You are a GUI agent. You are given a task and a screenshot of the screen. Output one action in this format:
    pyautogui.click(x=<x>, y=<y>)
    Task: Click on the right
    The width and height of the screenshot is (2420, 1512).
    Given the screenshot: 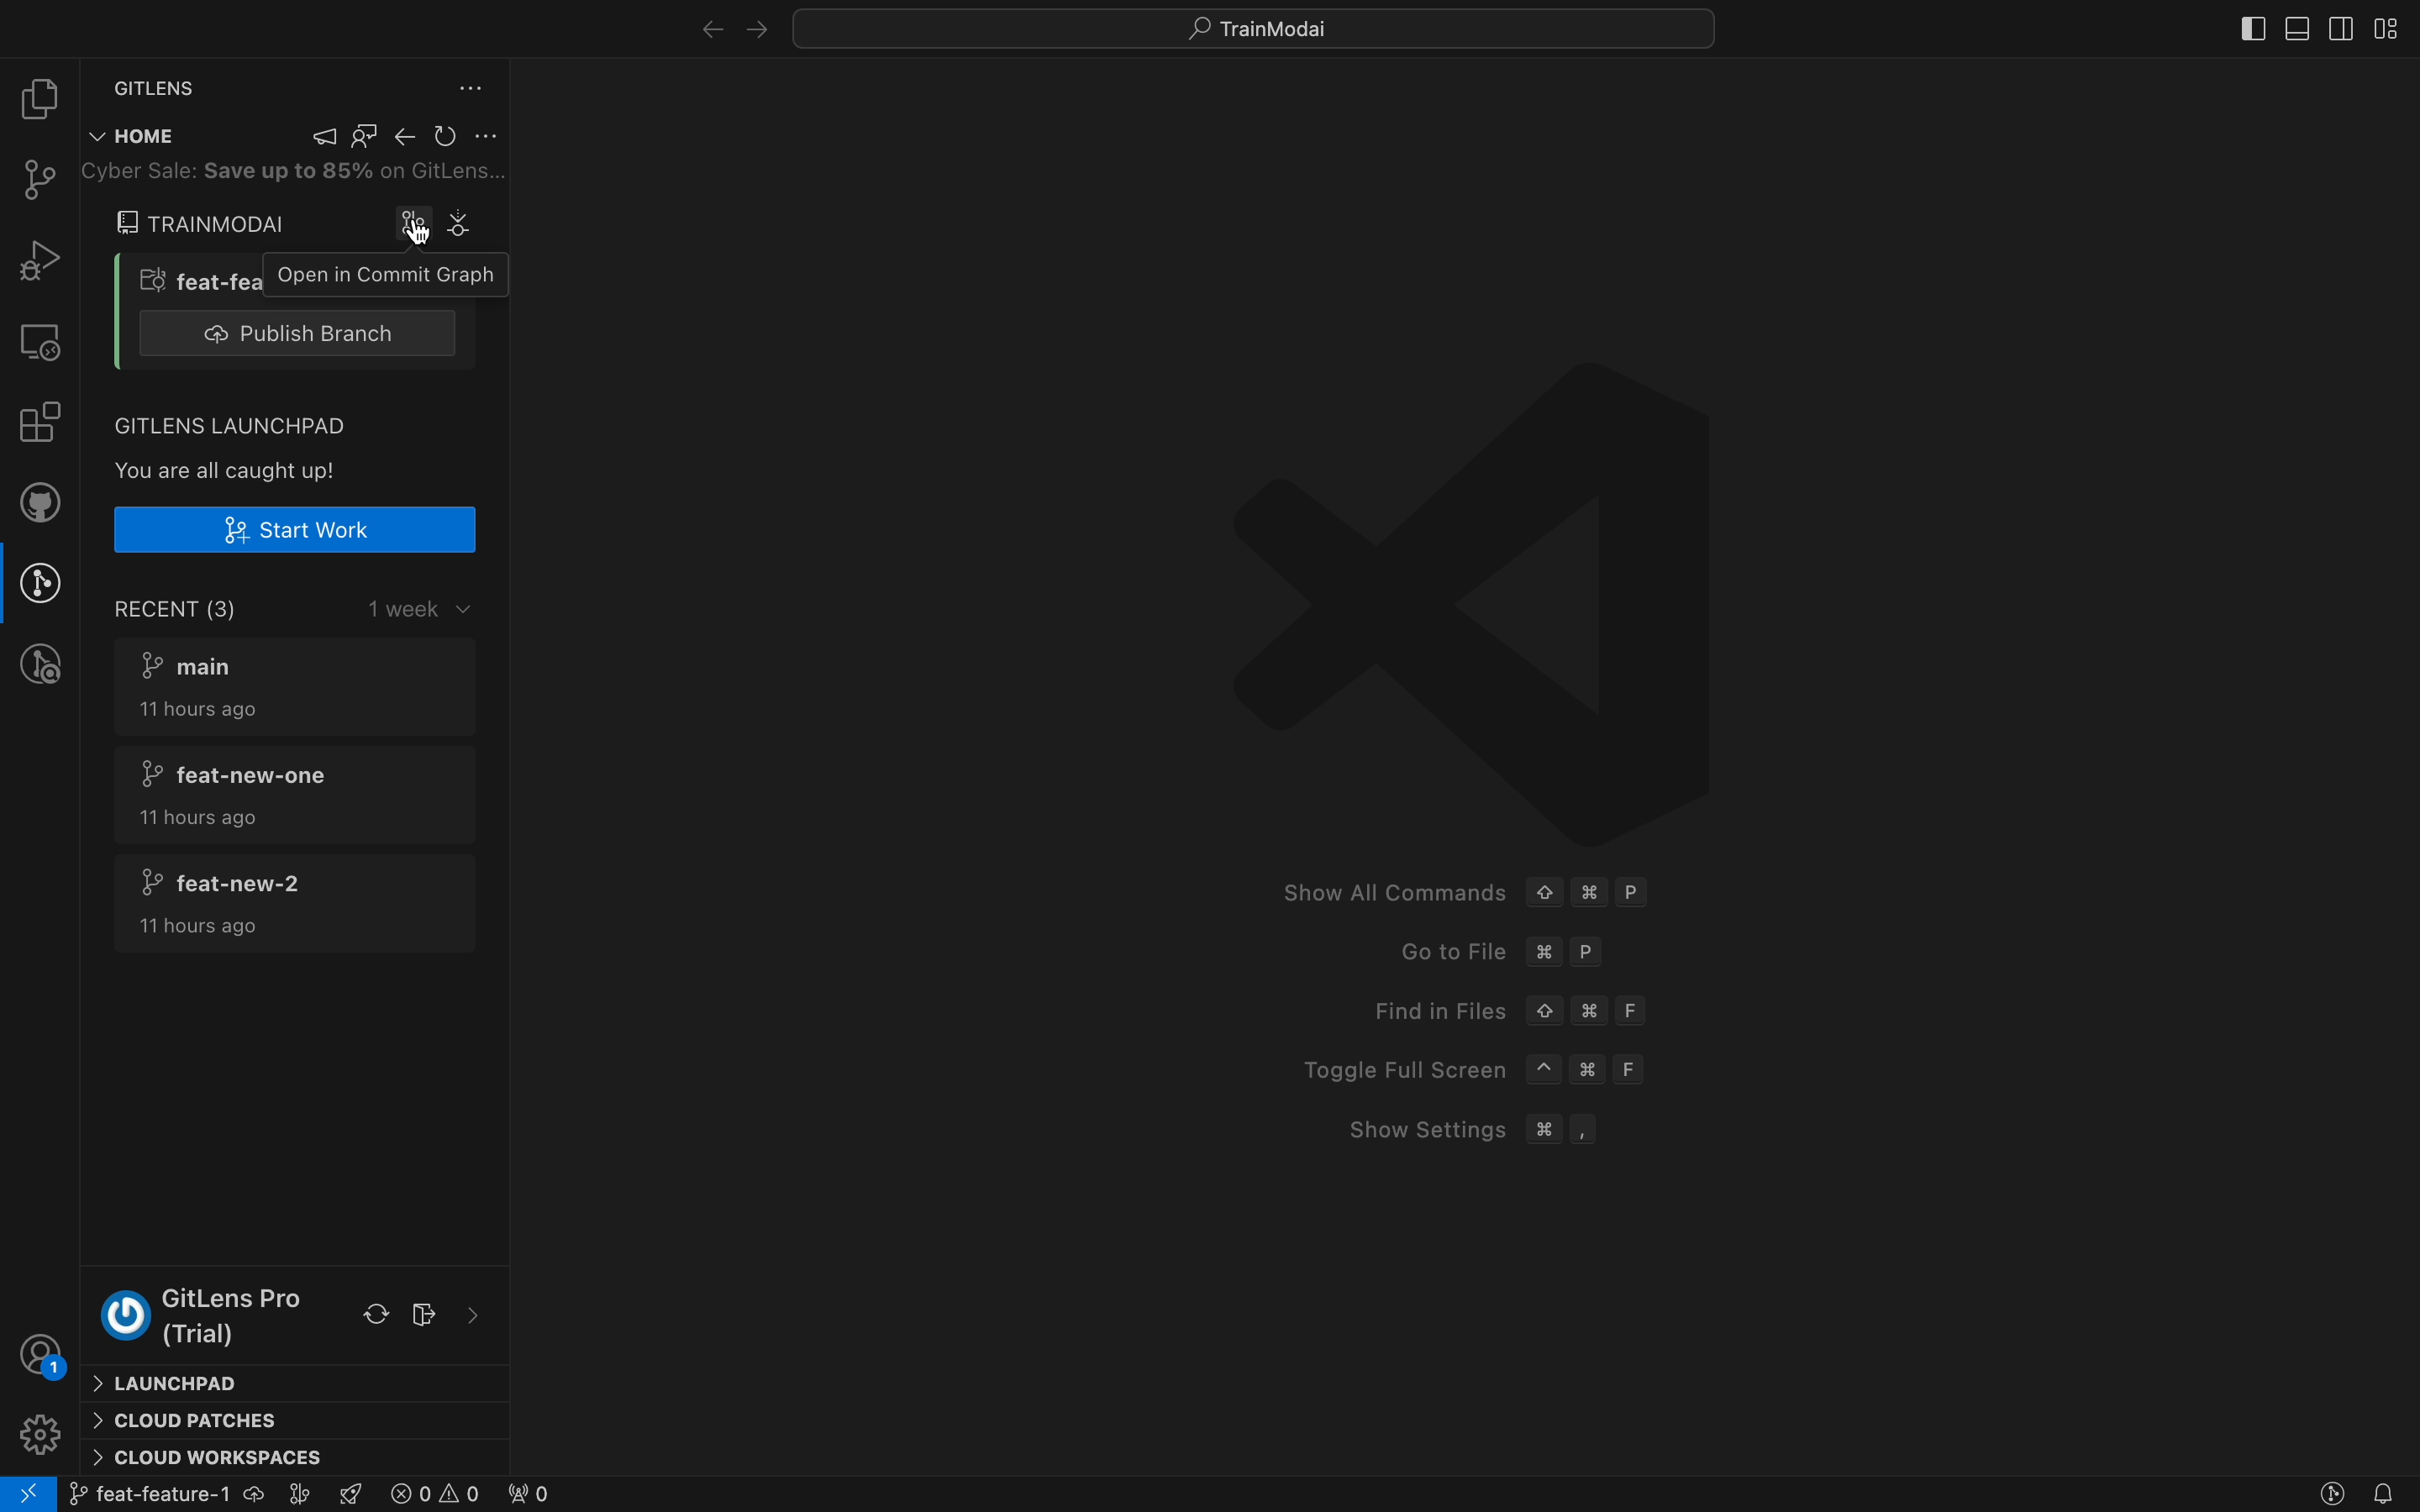 What is the action you would take?
    pyautogui.click(x=702, y=27)
    